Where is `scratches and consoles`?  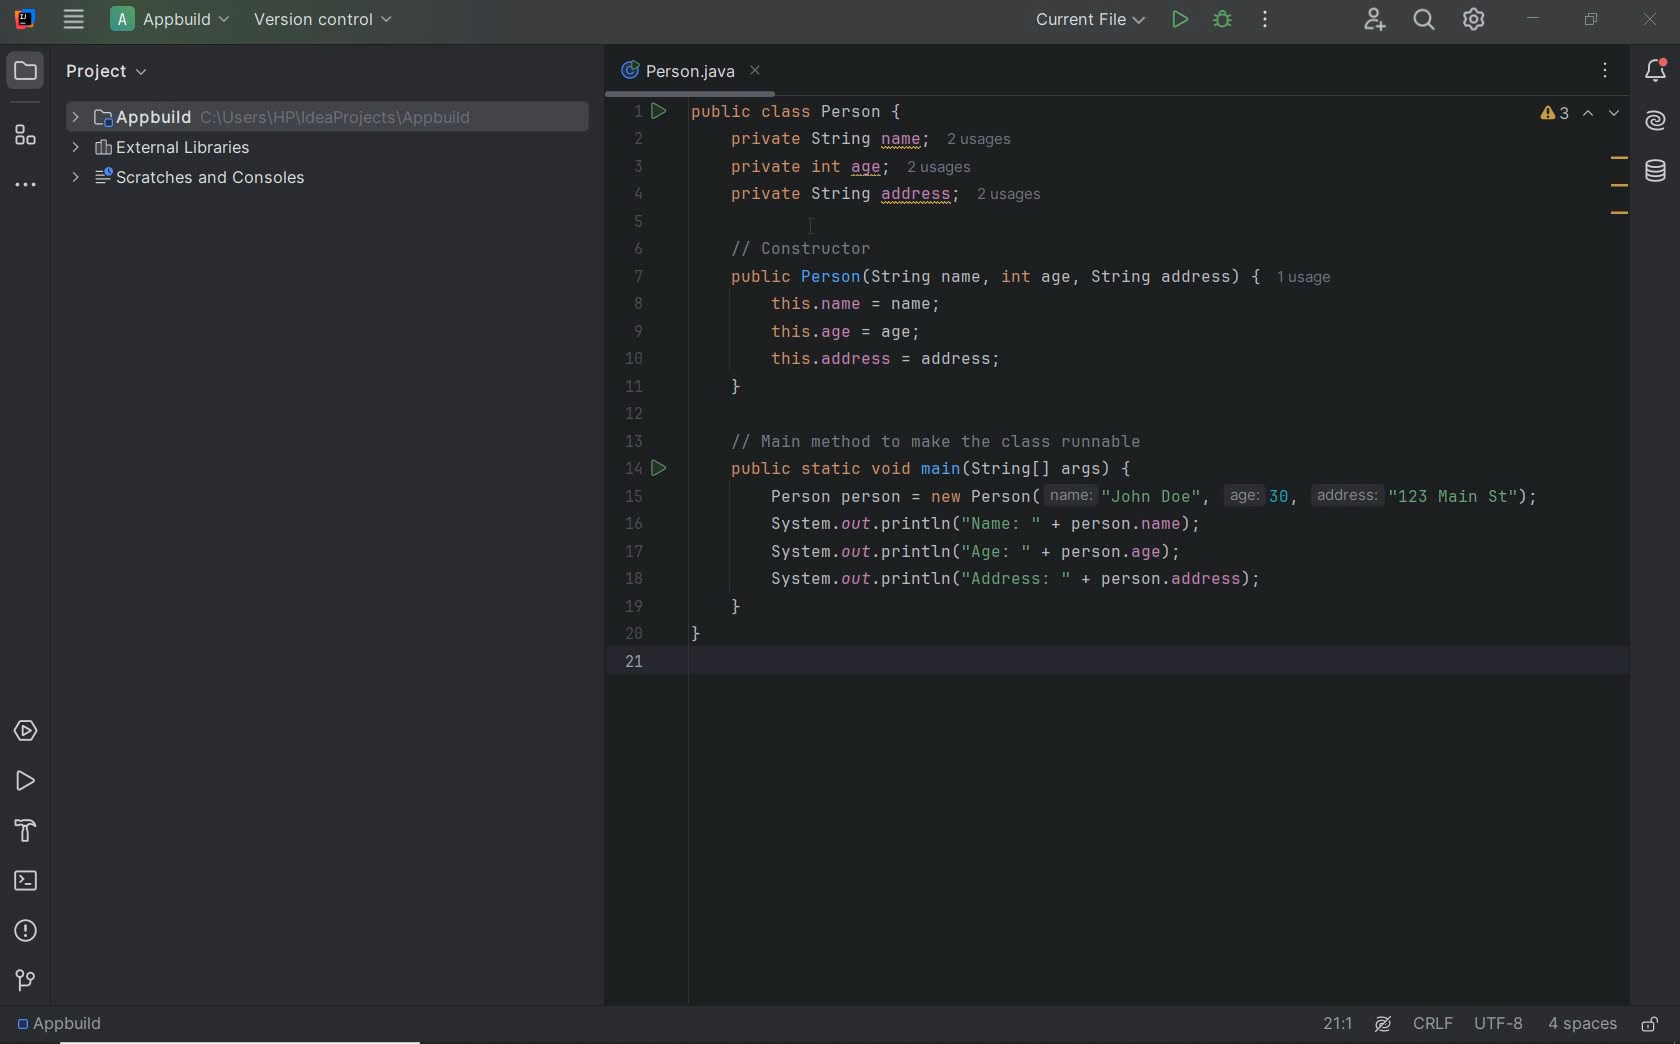 scratches and consoles is located at coordinates (193, 177).